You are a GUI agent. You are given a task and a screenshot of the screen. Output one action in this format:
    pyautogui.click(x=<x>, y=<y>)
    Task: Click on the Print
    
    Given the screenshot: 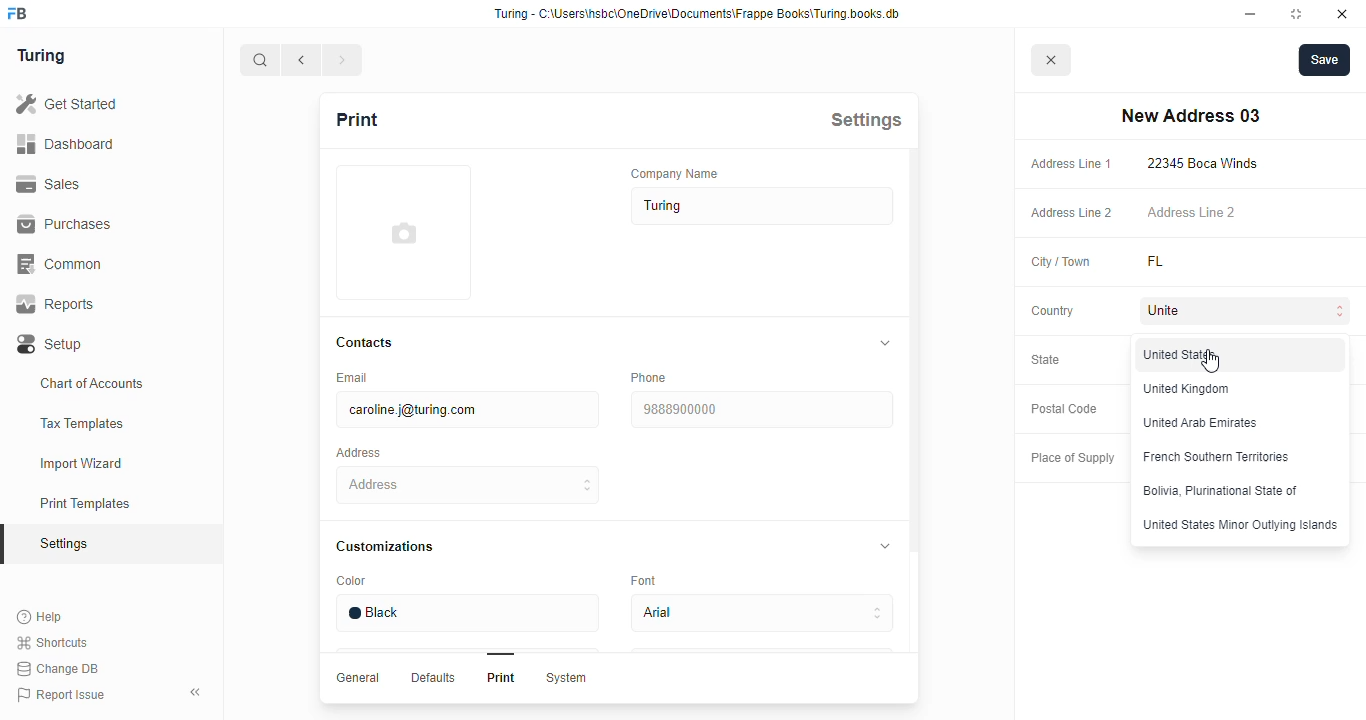 What is the action you would take?
    pyautogui.click(x=501, y=677)
    